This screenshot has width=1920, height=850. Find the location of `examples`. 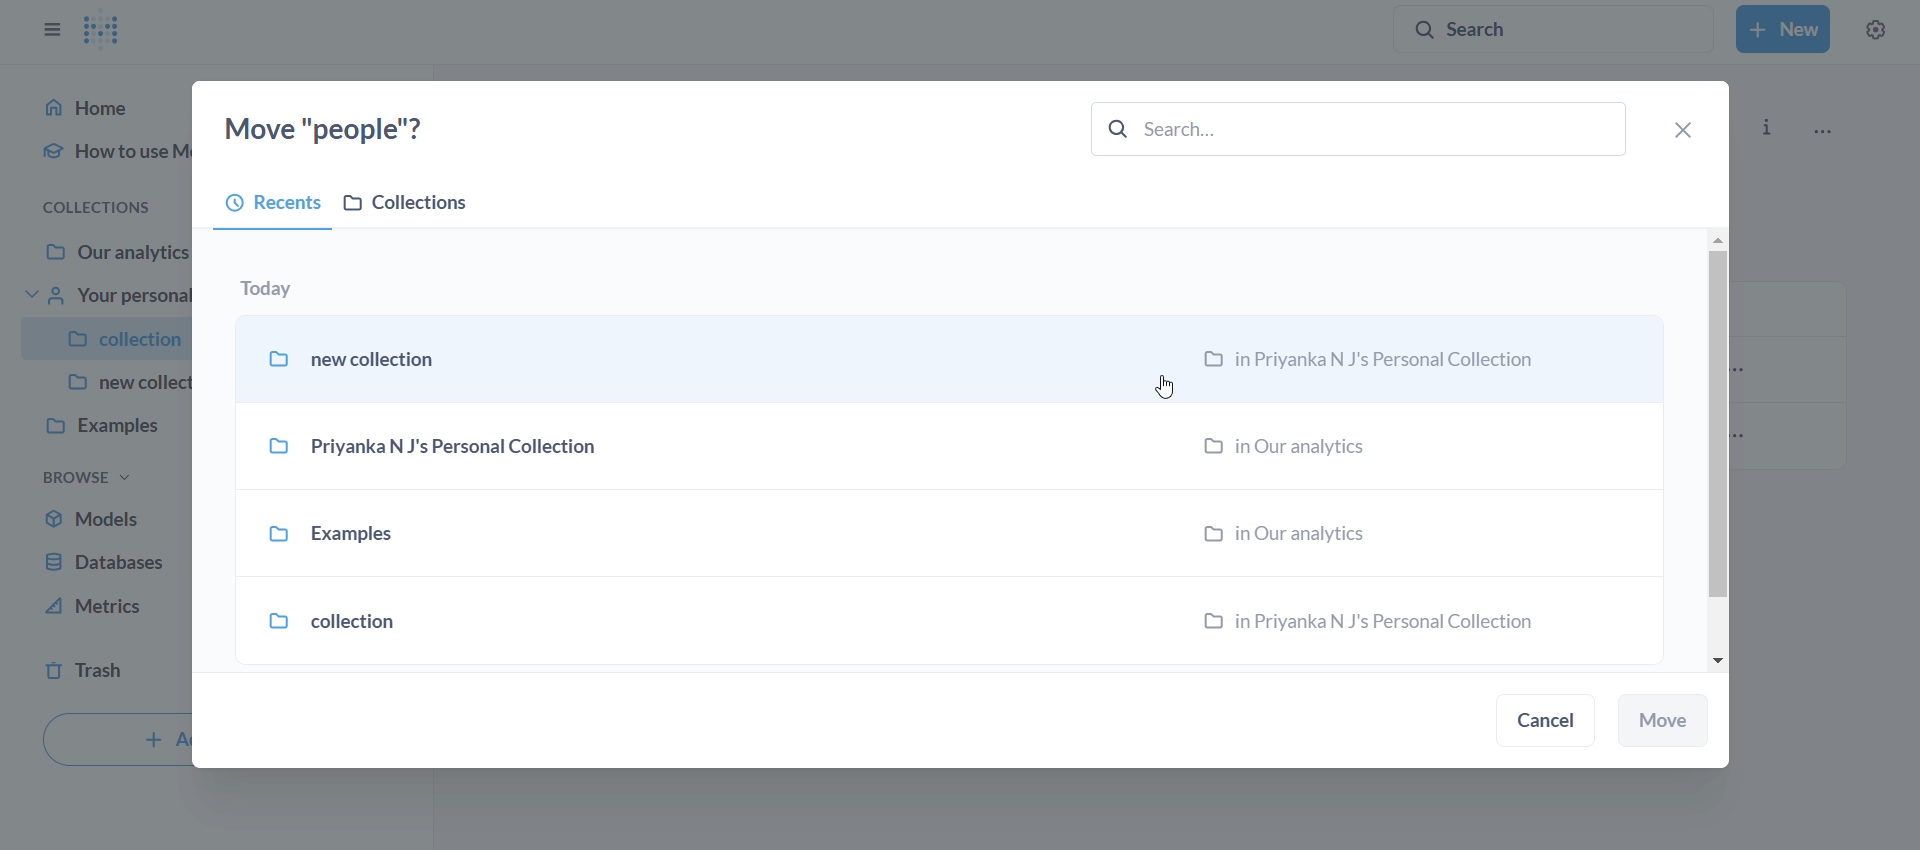

examples is located at coordinates (951, 532).